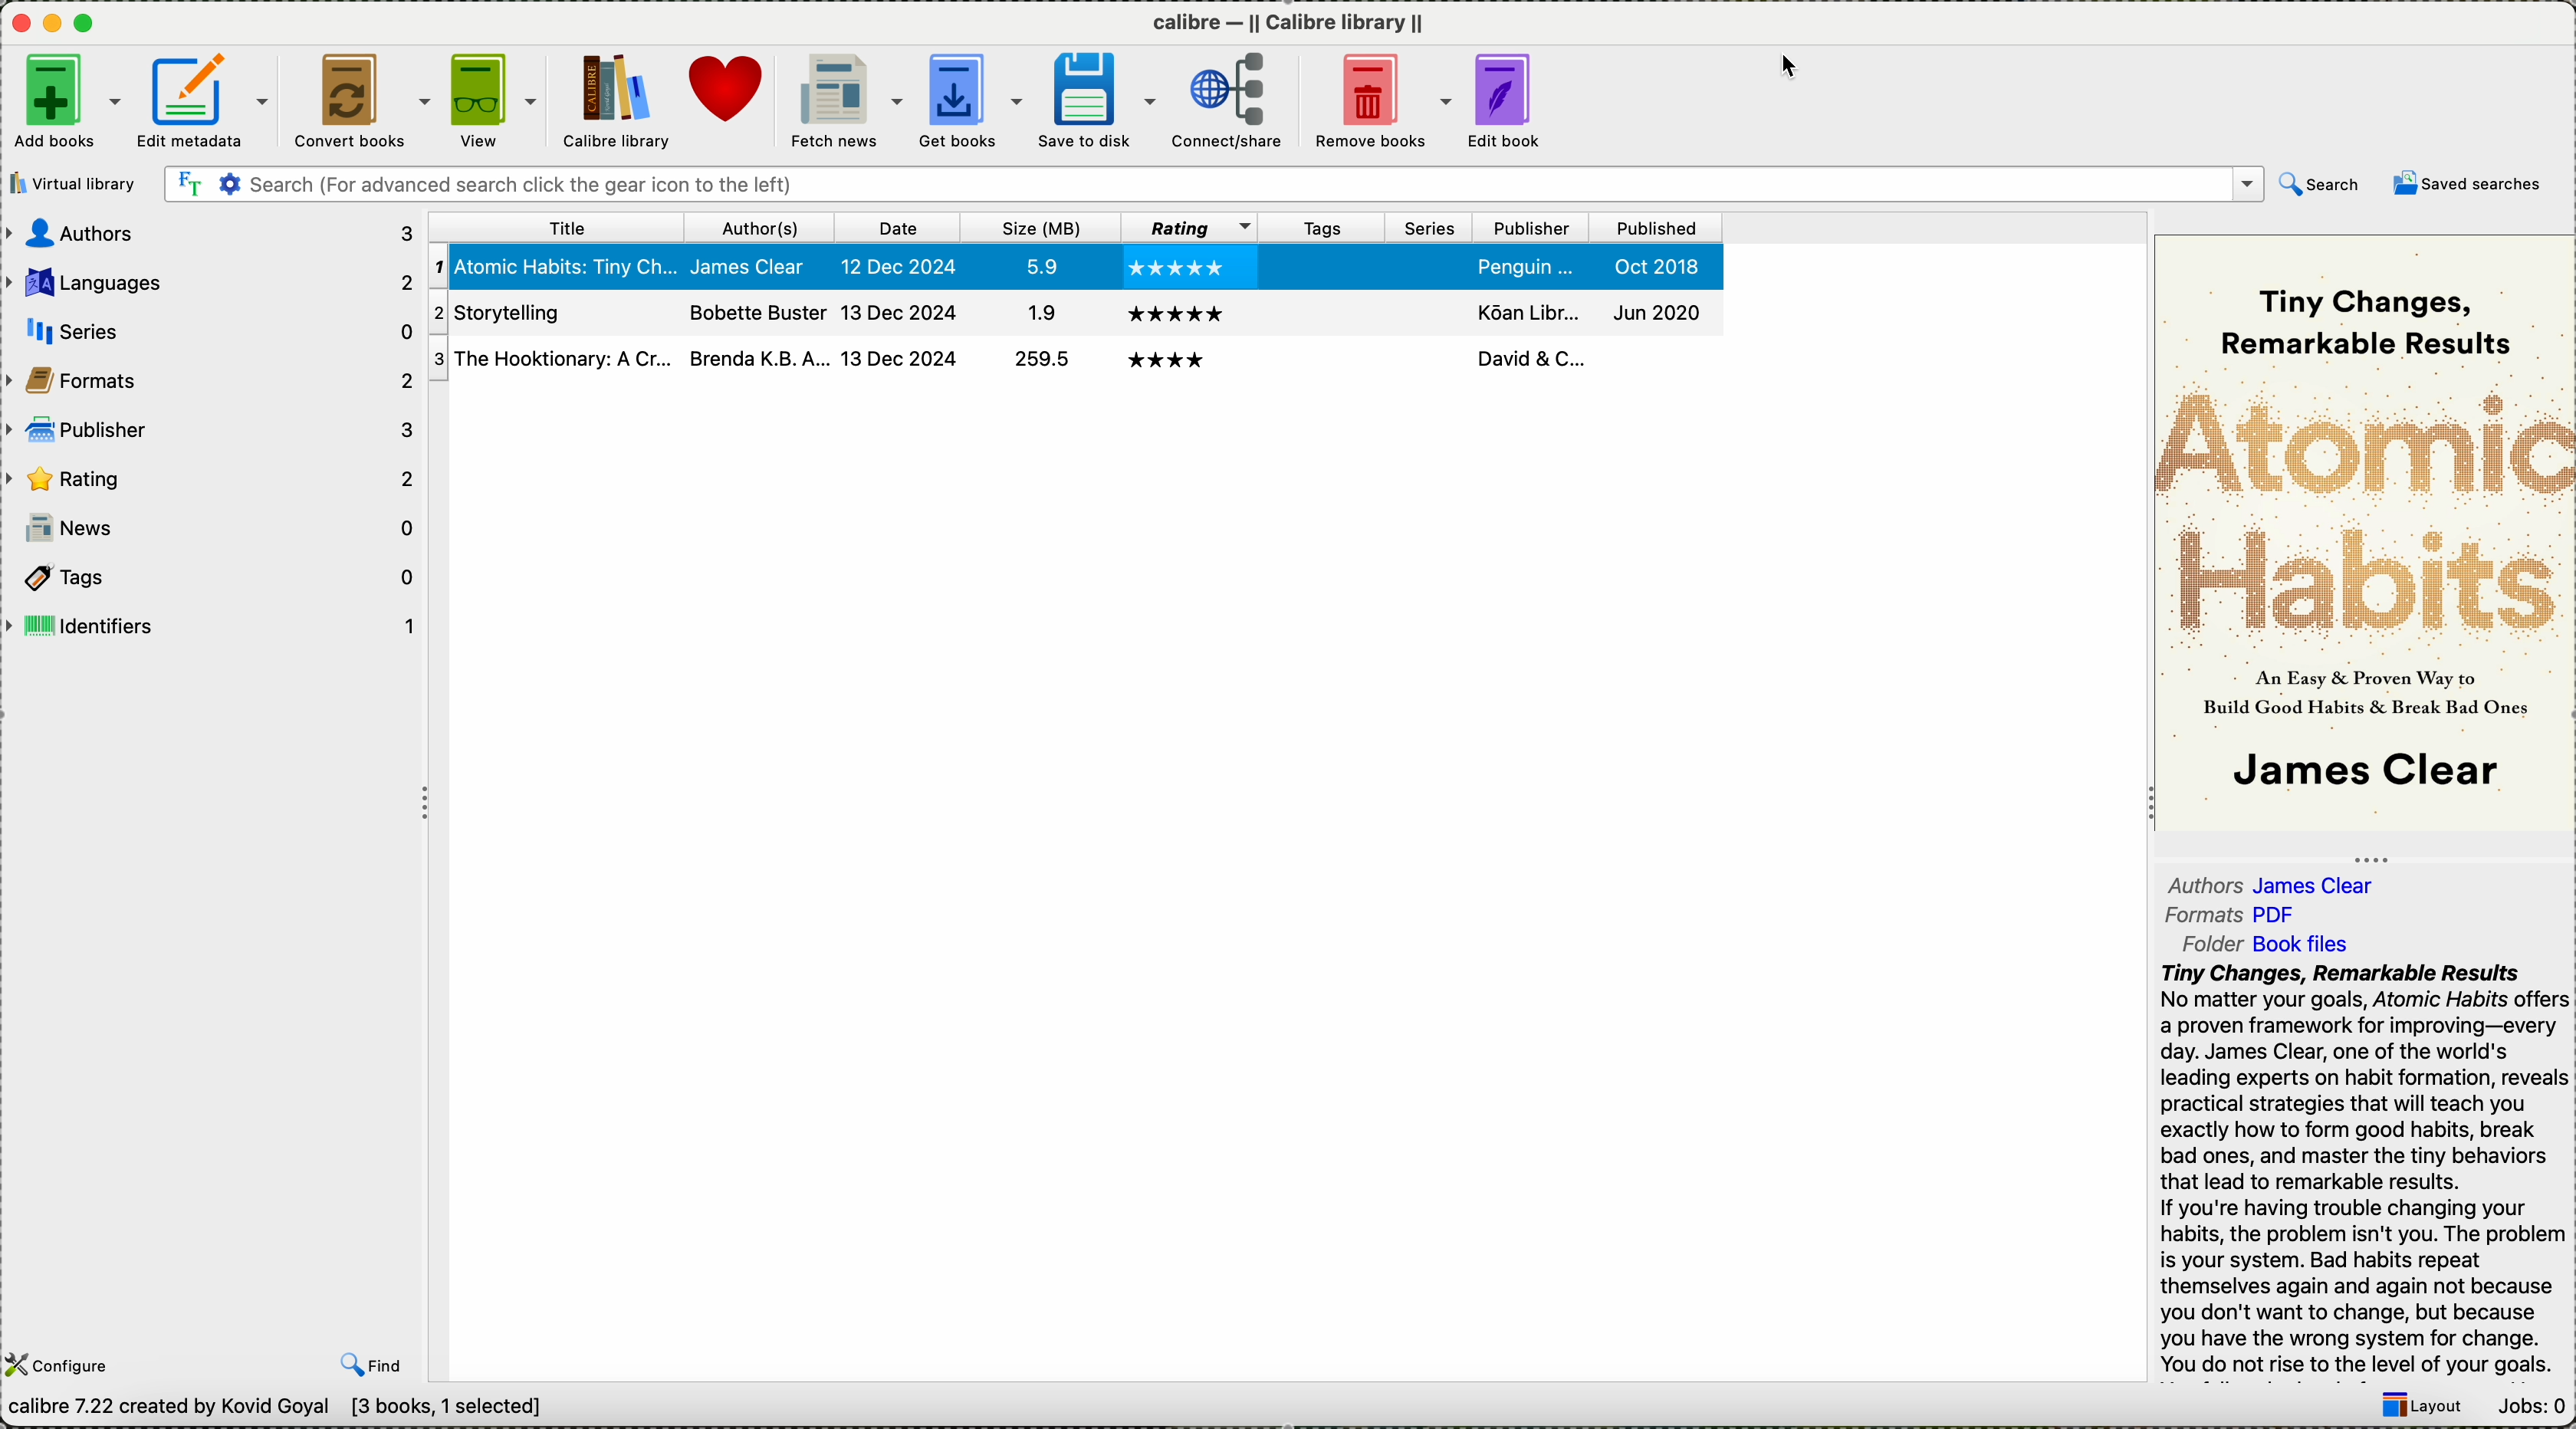  Describe the element at coordinates (362, 101) in the screenshot. I see `convert books` at that location.